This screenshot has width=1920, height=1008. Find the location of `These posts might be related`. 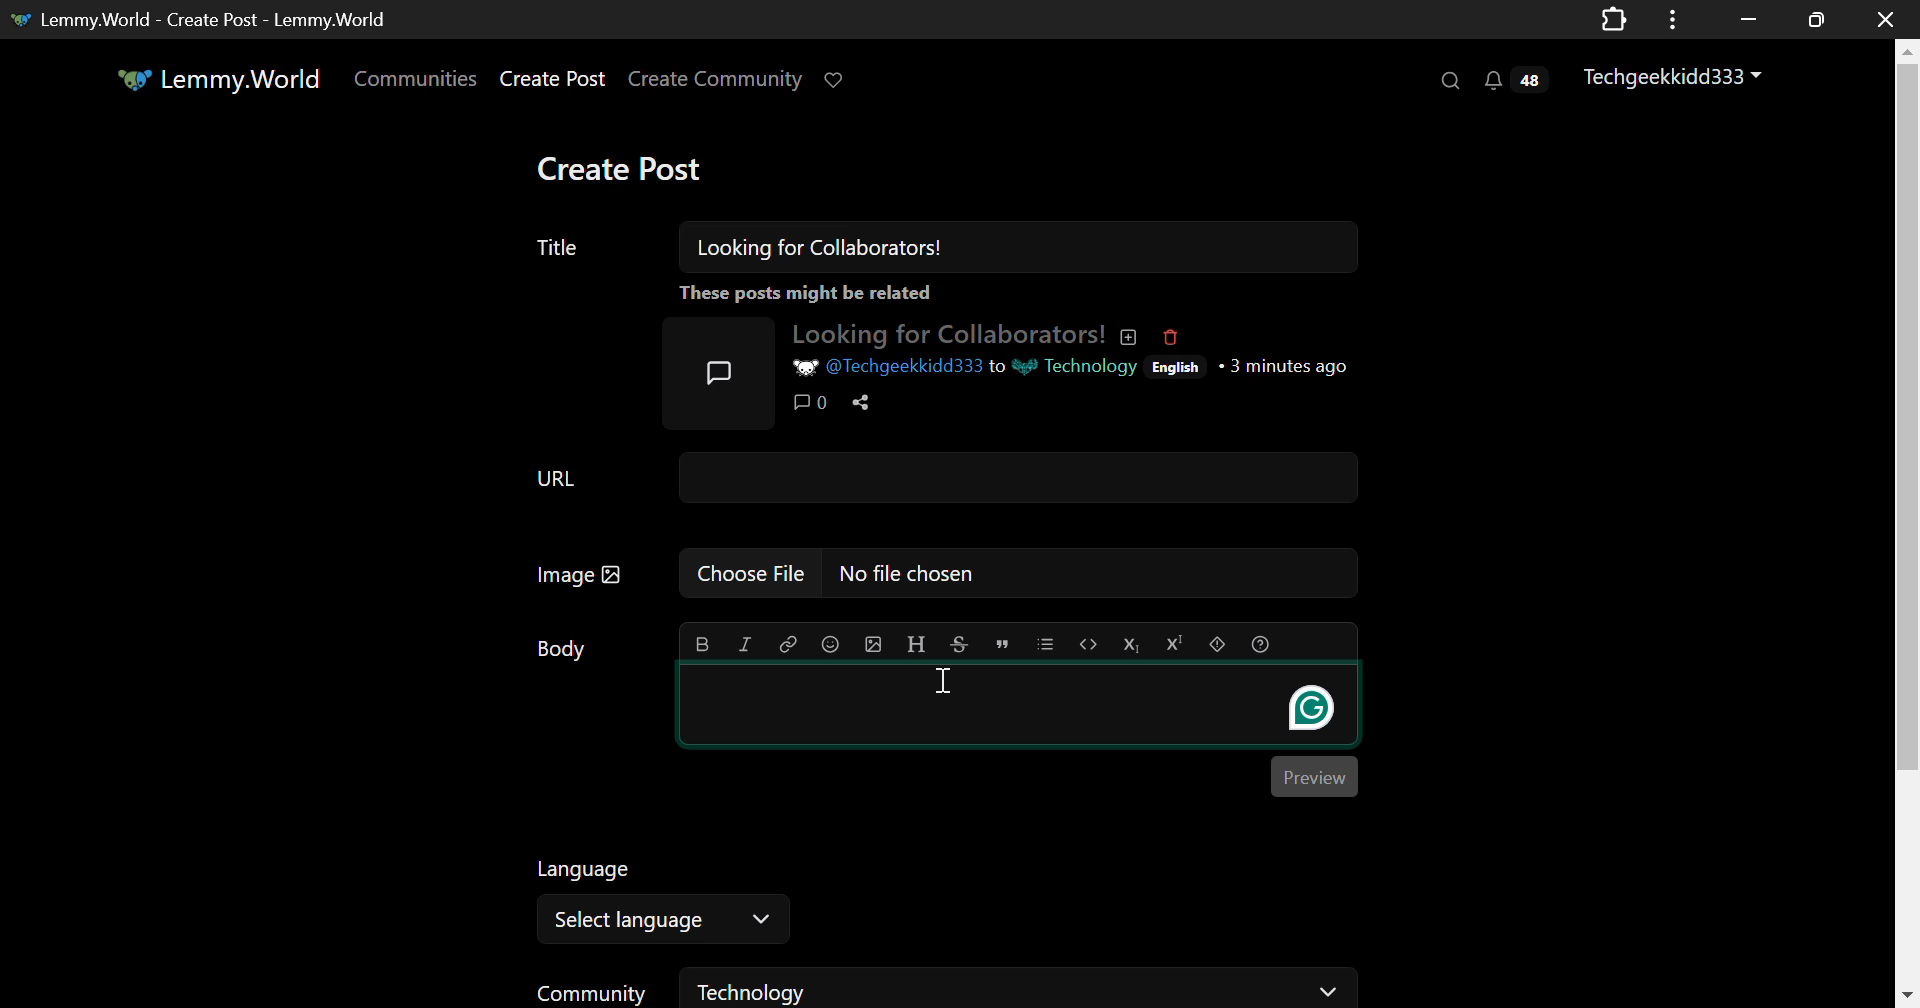

These posts might be related is located at coordinates (1013, 294).